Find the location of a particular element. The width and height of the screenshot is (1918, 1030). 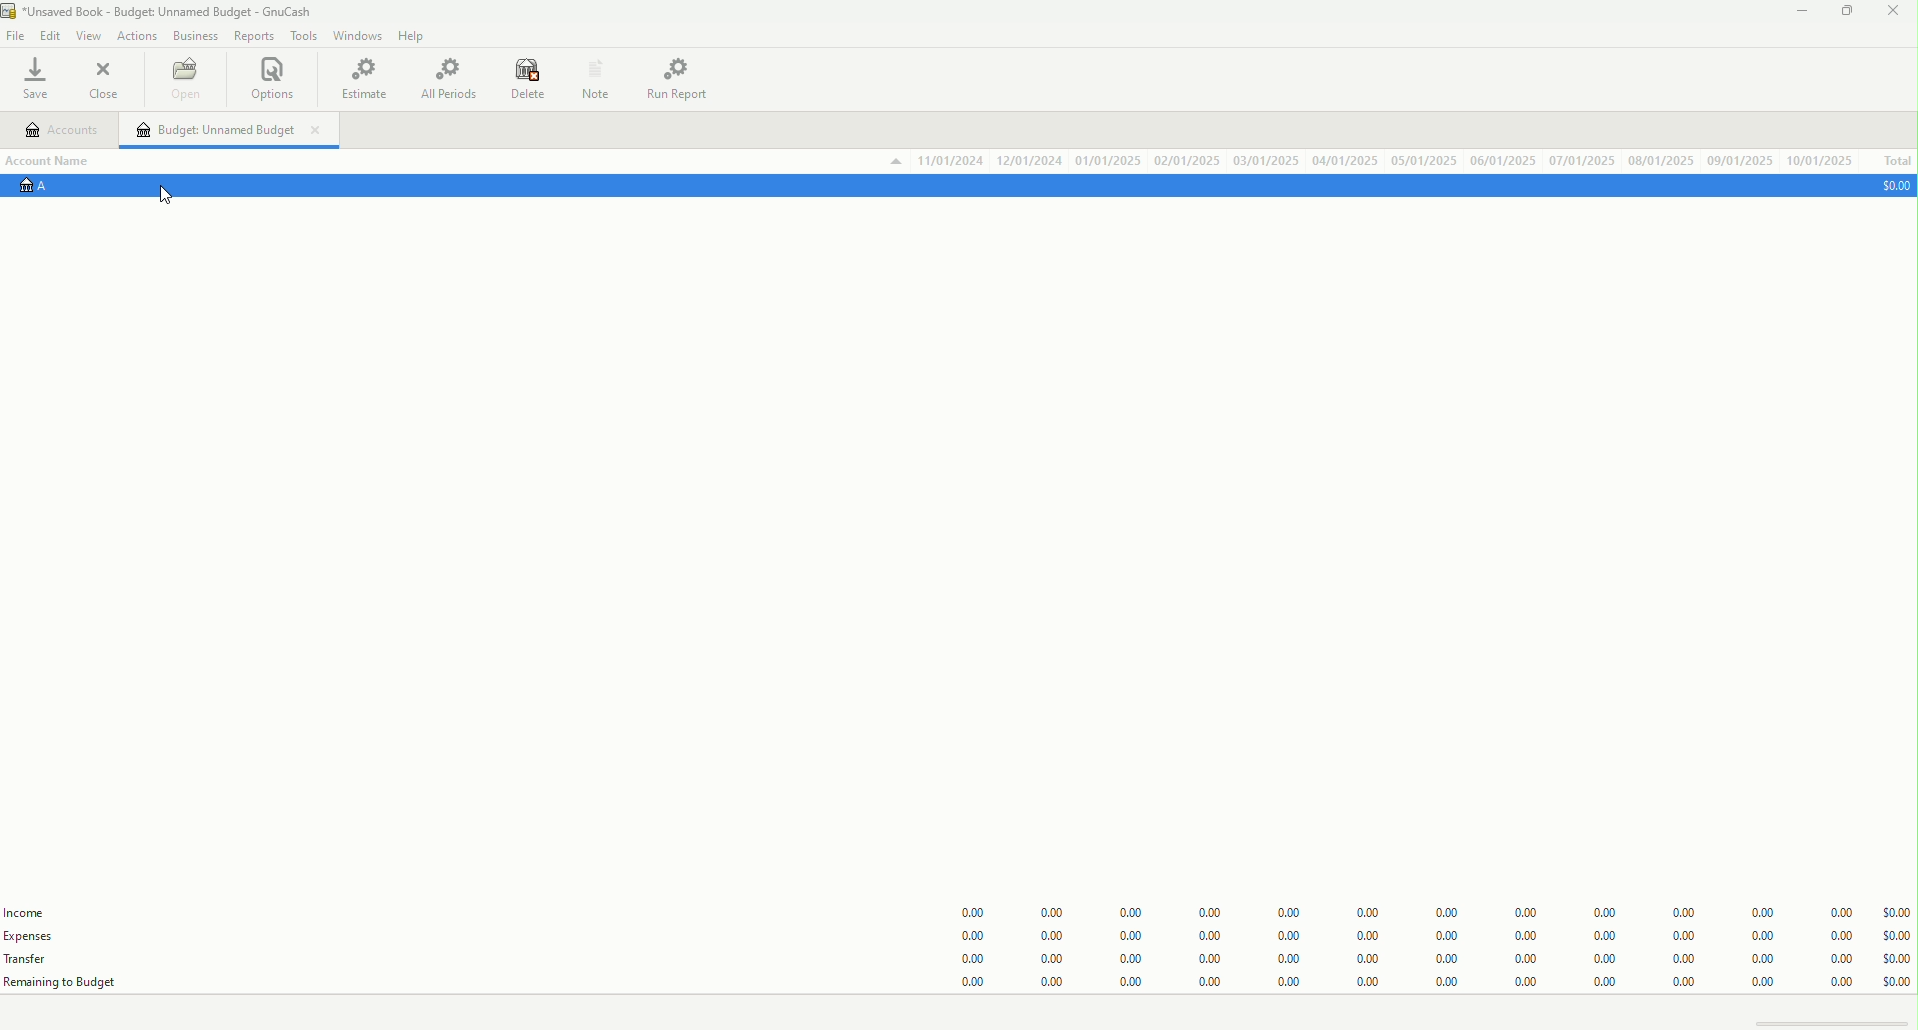

Transfer is located at coordinates (27, 962).